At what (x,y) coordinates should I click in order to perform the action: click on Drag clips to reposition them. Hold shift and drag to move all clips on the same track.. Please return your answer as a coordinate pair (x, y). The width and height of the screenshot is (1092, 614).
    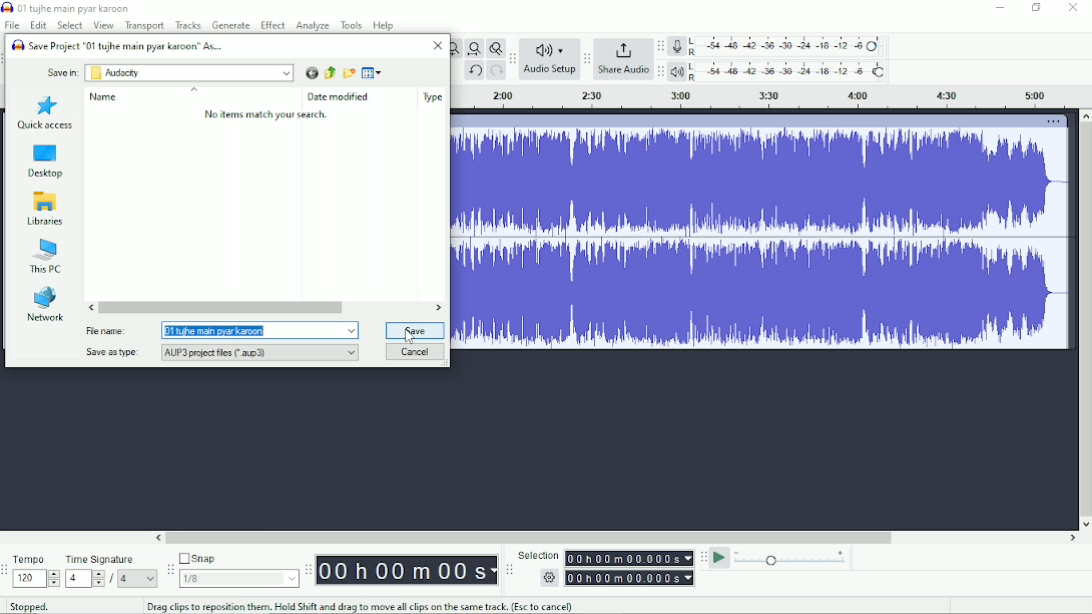
    Looking at the image, I should click on (360, 606).